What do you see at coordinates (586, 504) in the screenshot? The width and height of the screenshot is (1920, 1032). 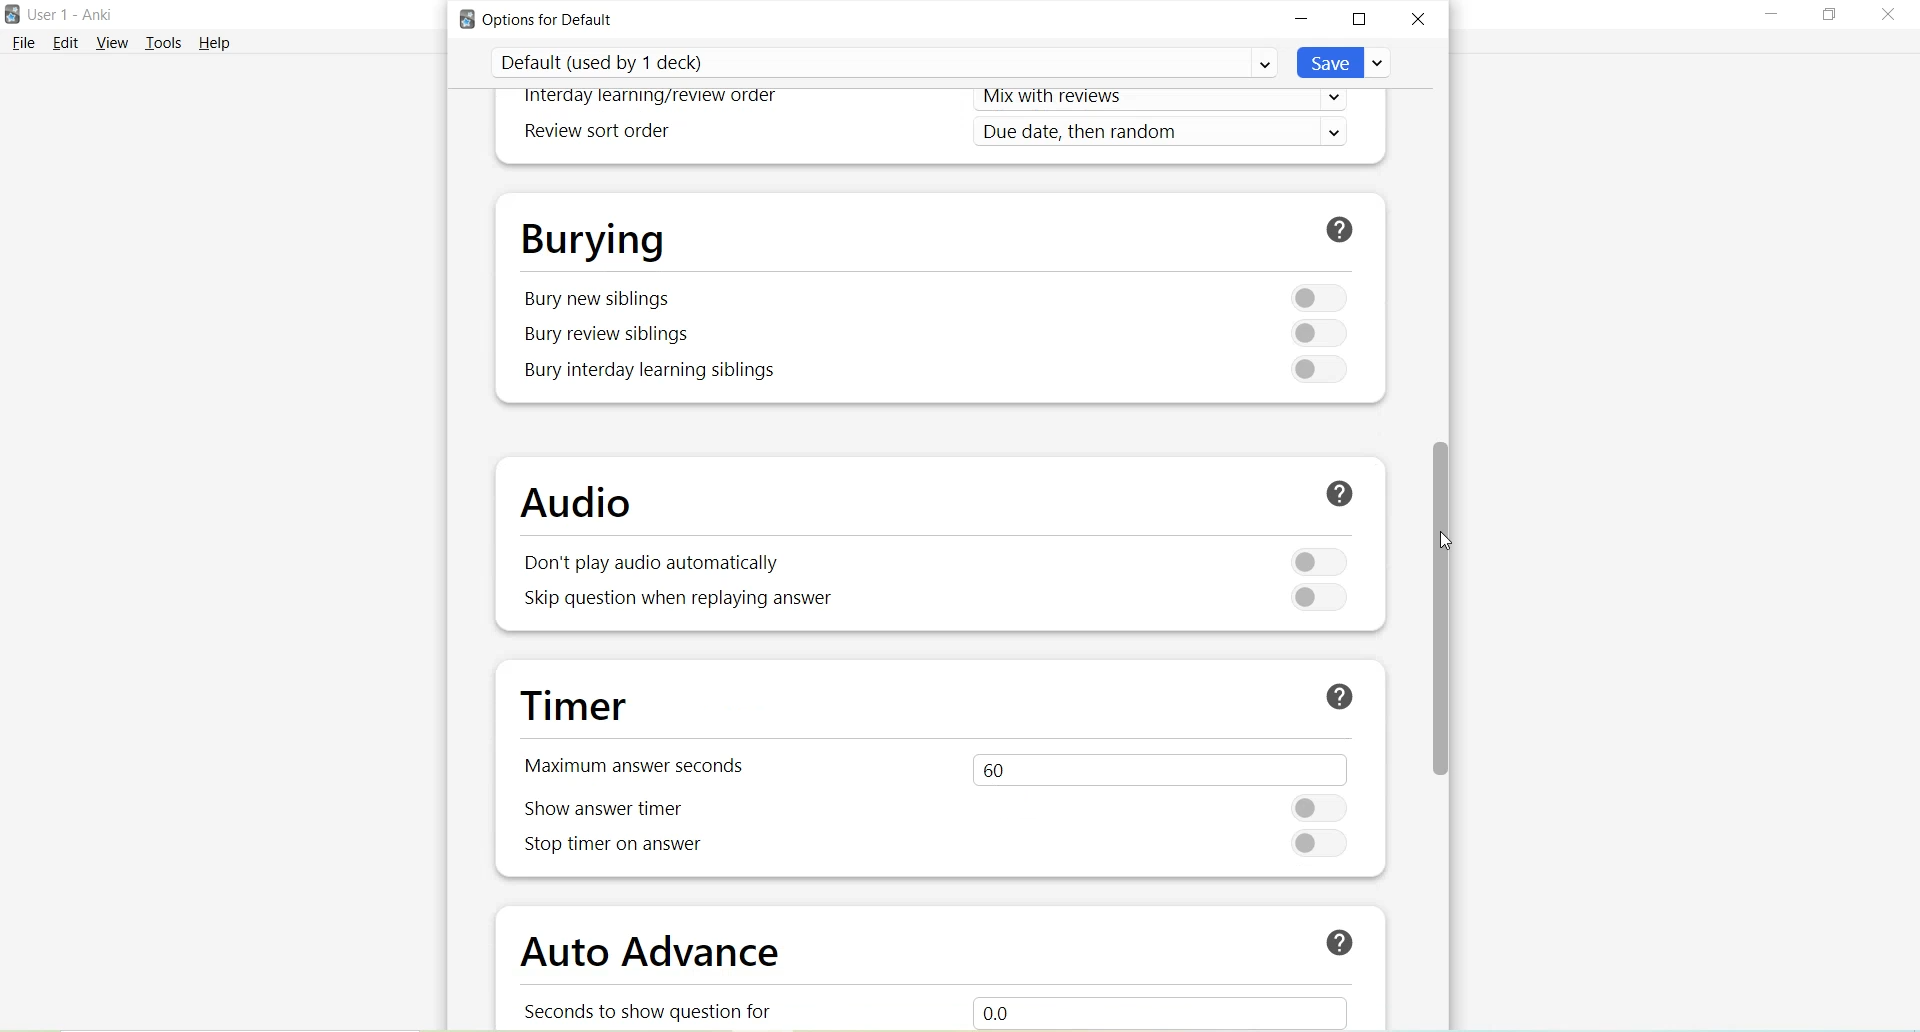 I see `Audio` at bounding box center [586, 504].